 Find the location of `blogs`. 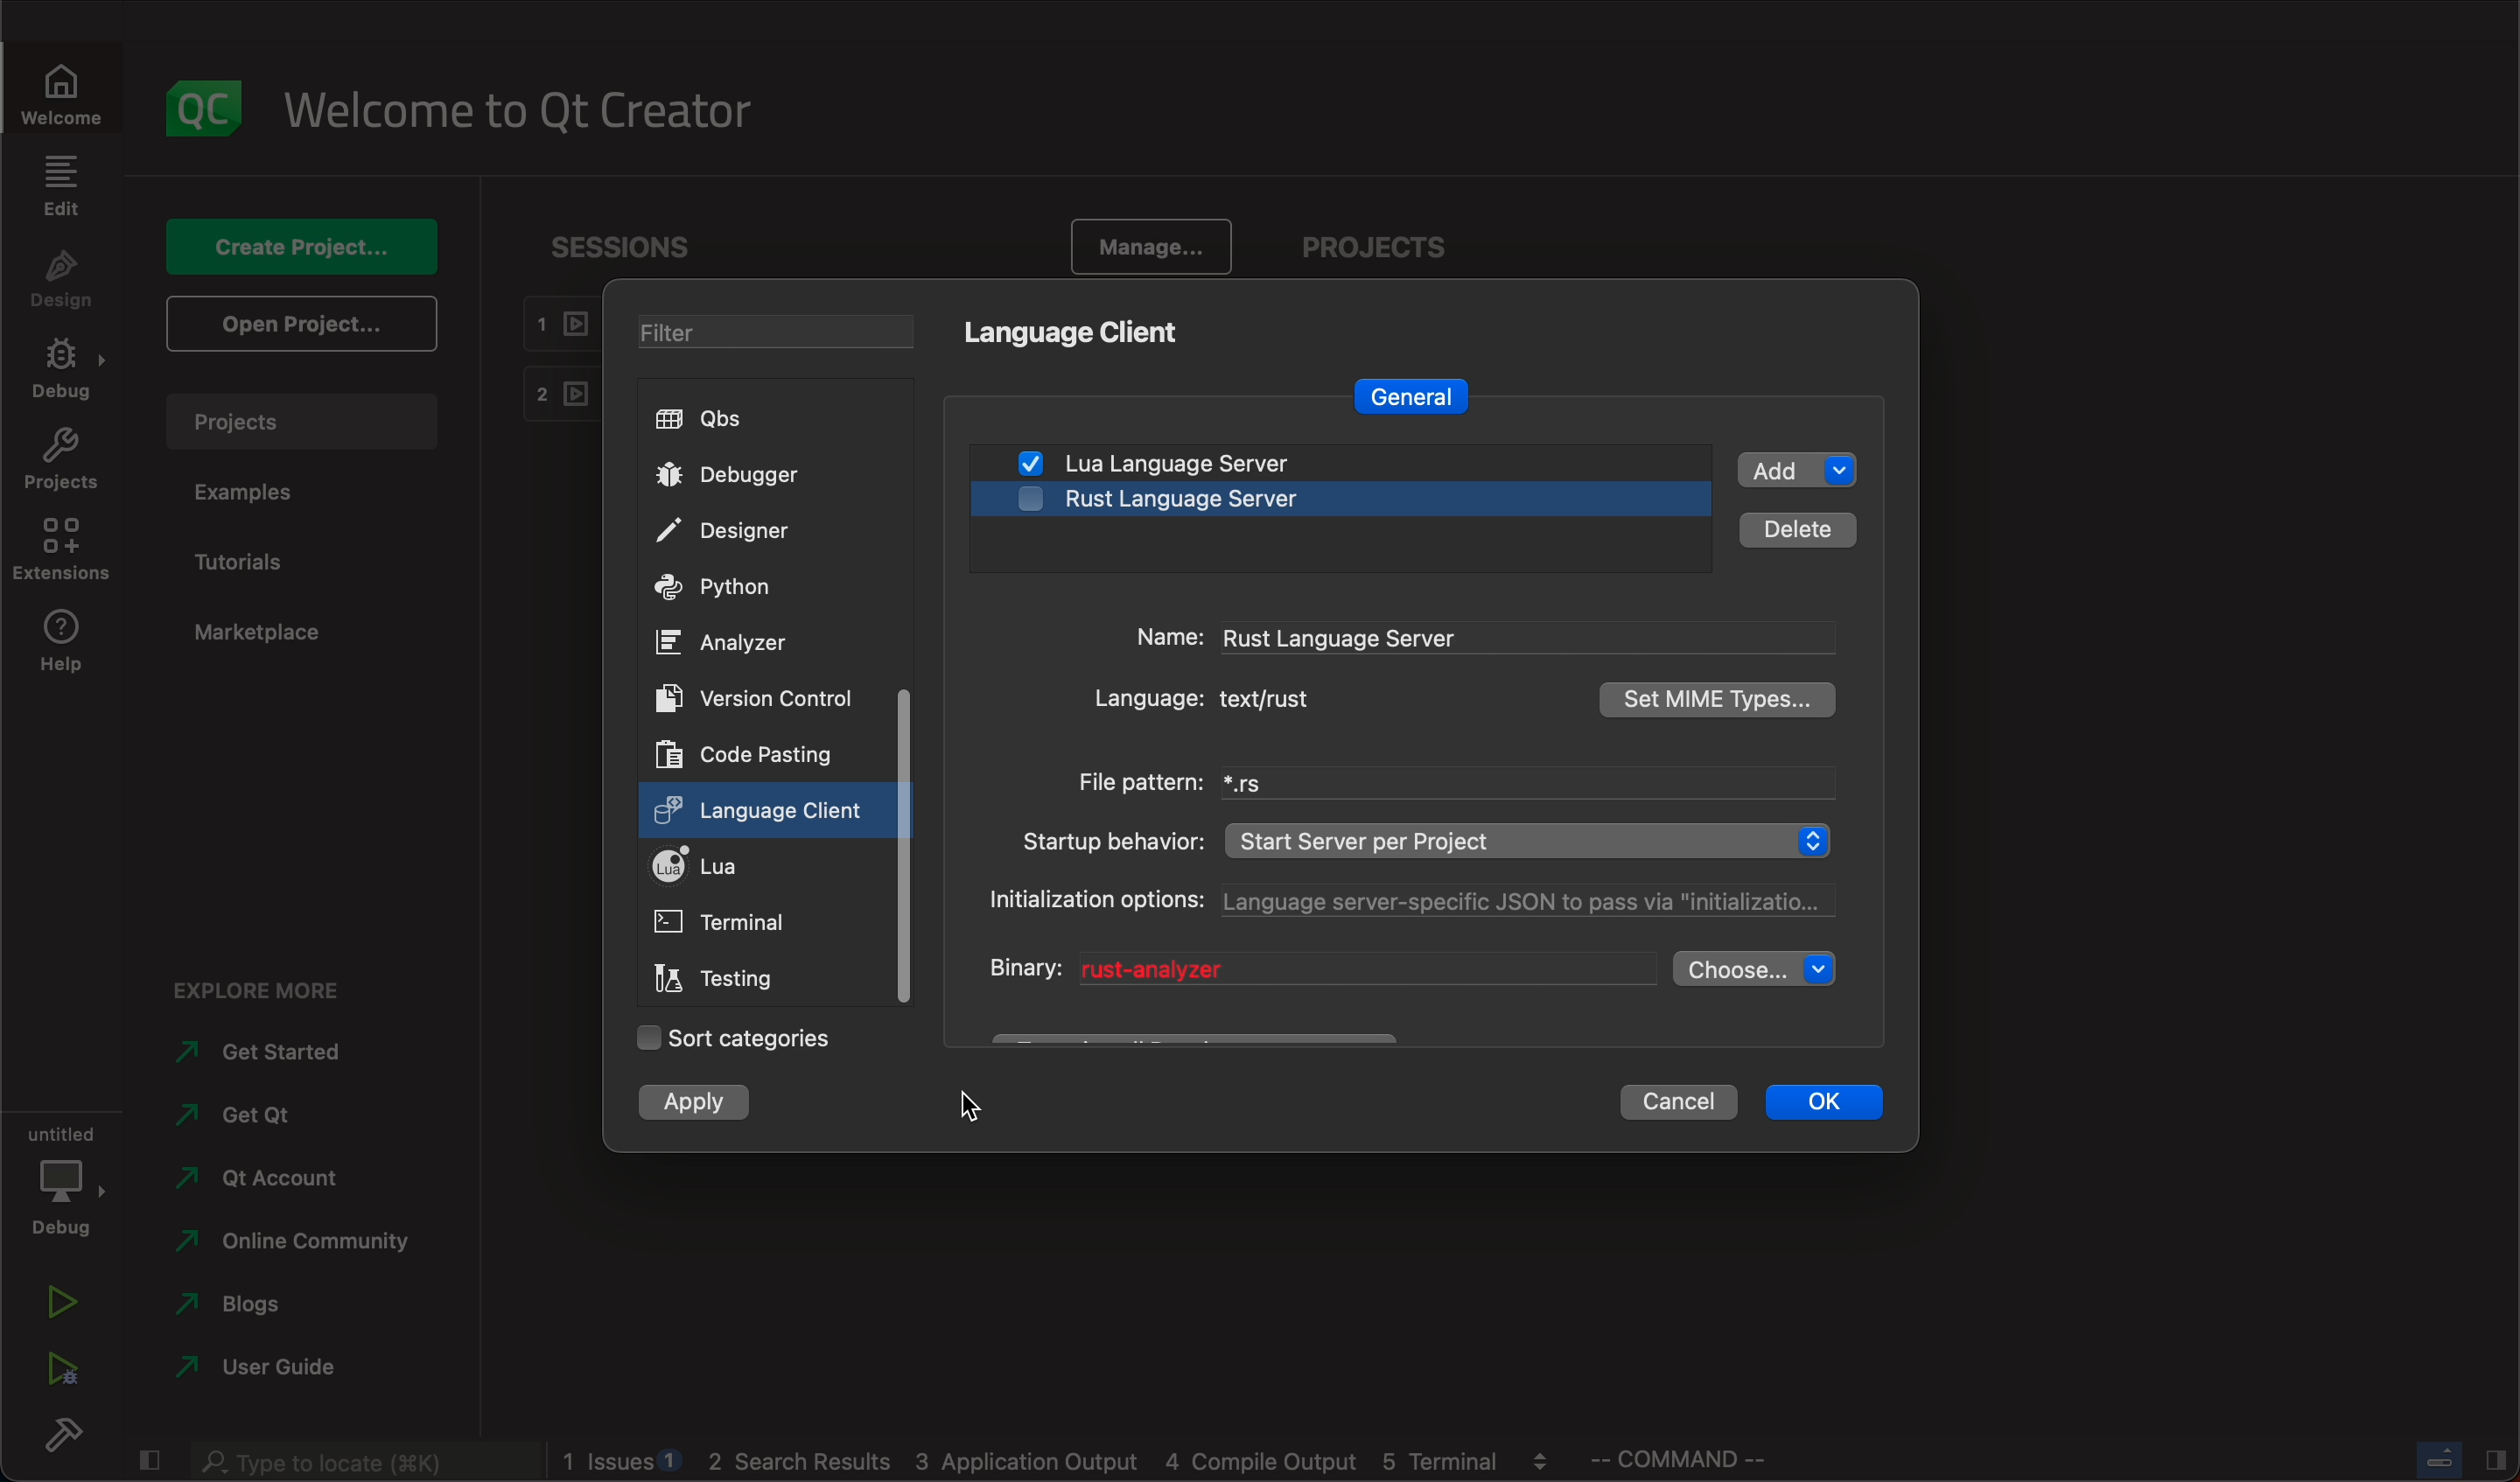

blogs is located at coordinates (289, 1306).